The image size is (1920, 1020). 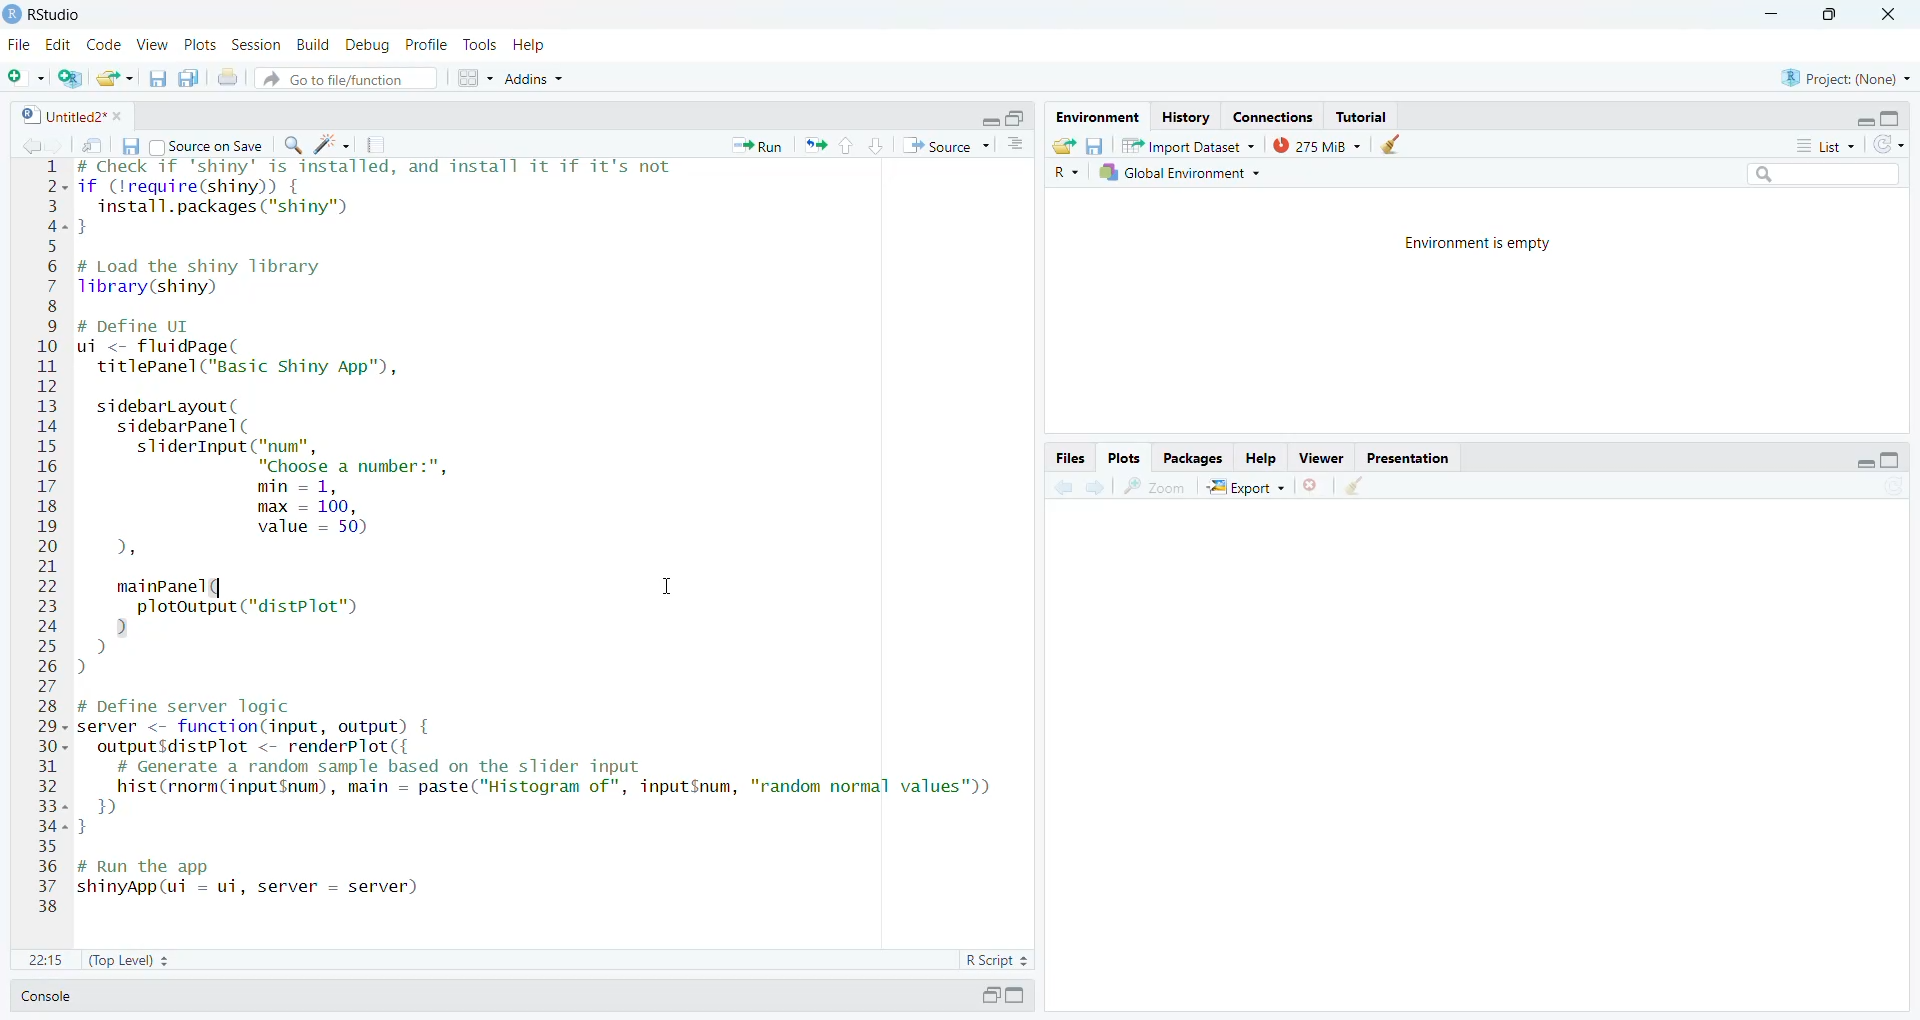 I want to click on Environment is empty, so click(x=1481, y=244).